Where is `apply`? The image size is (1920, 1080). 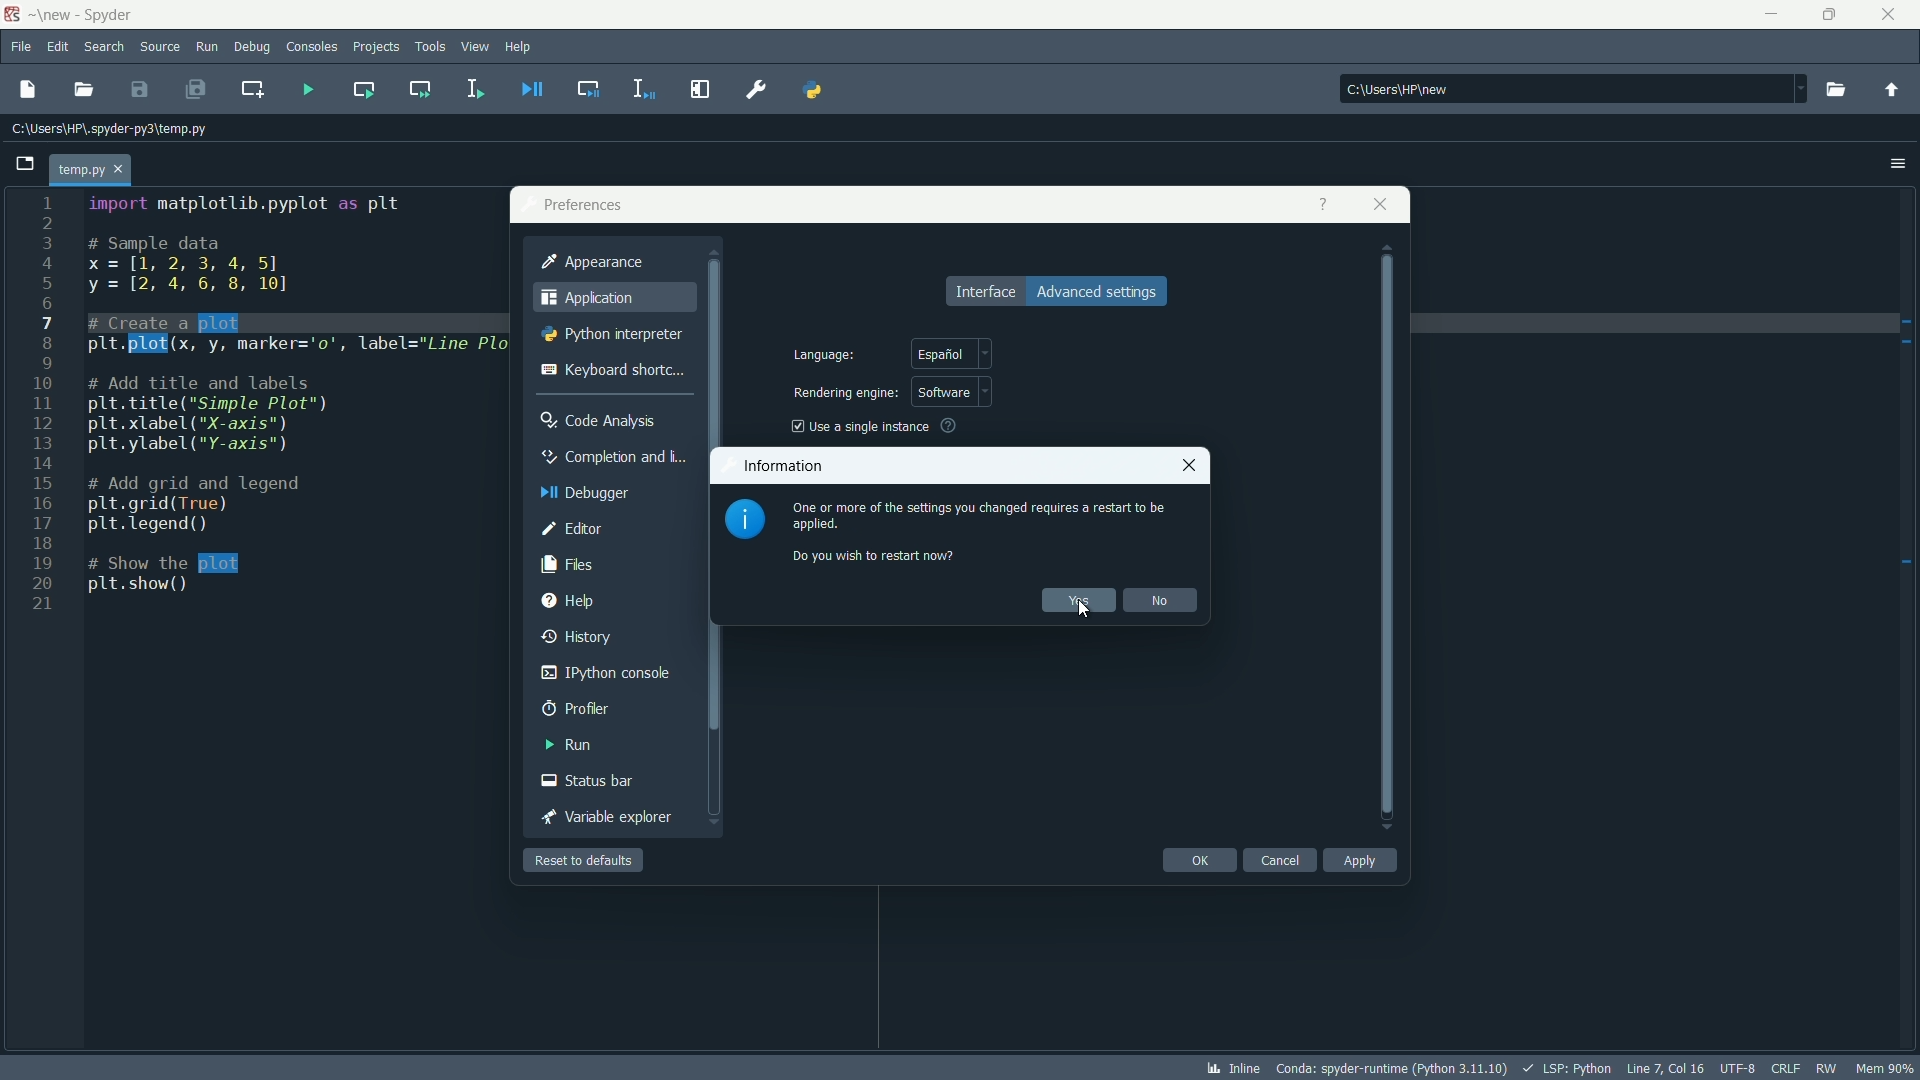
apply is located at coordinates (1363, 860).